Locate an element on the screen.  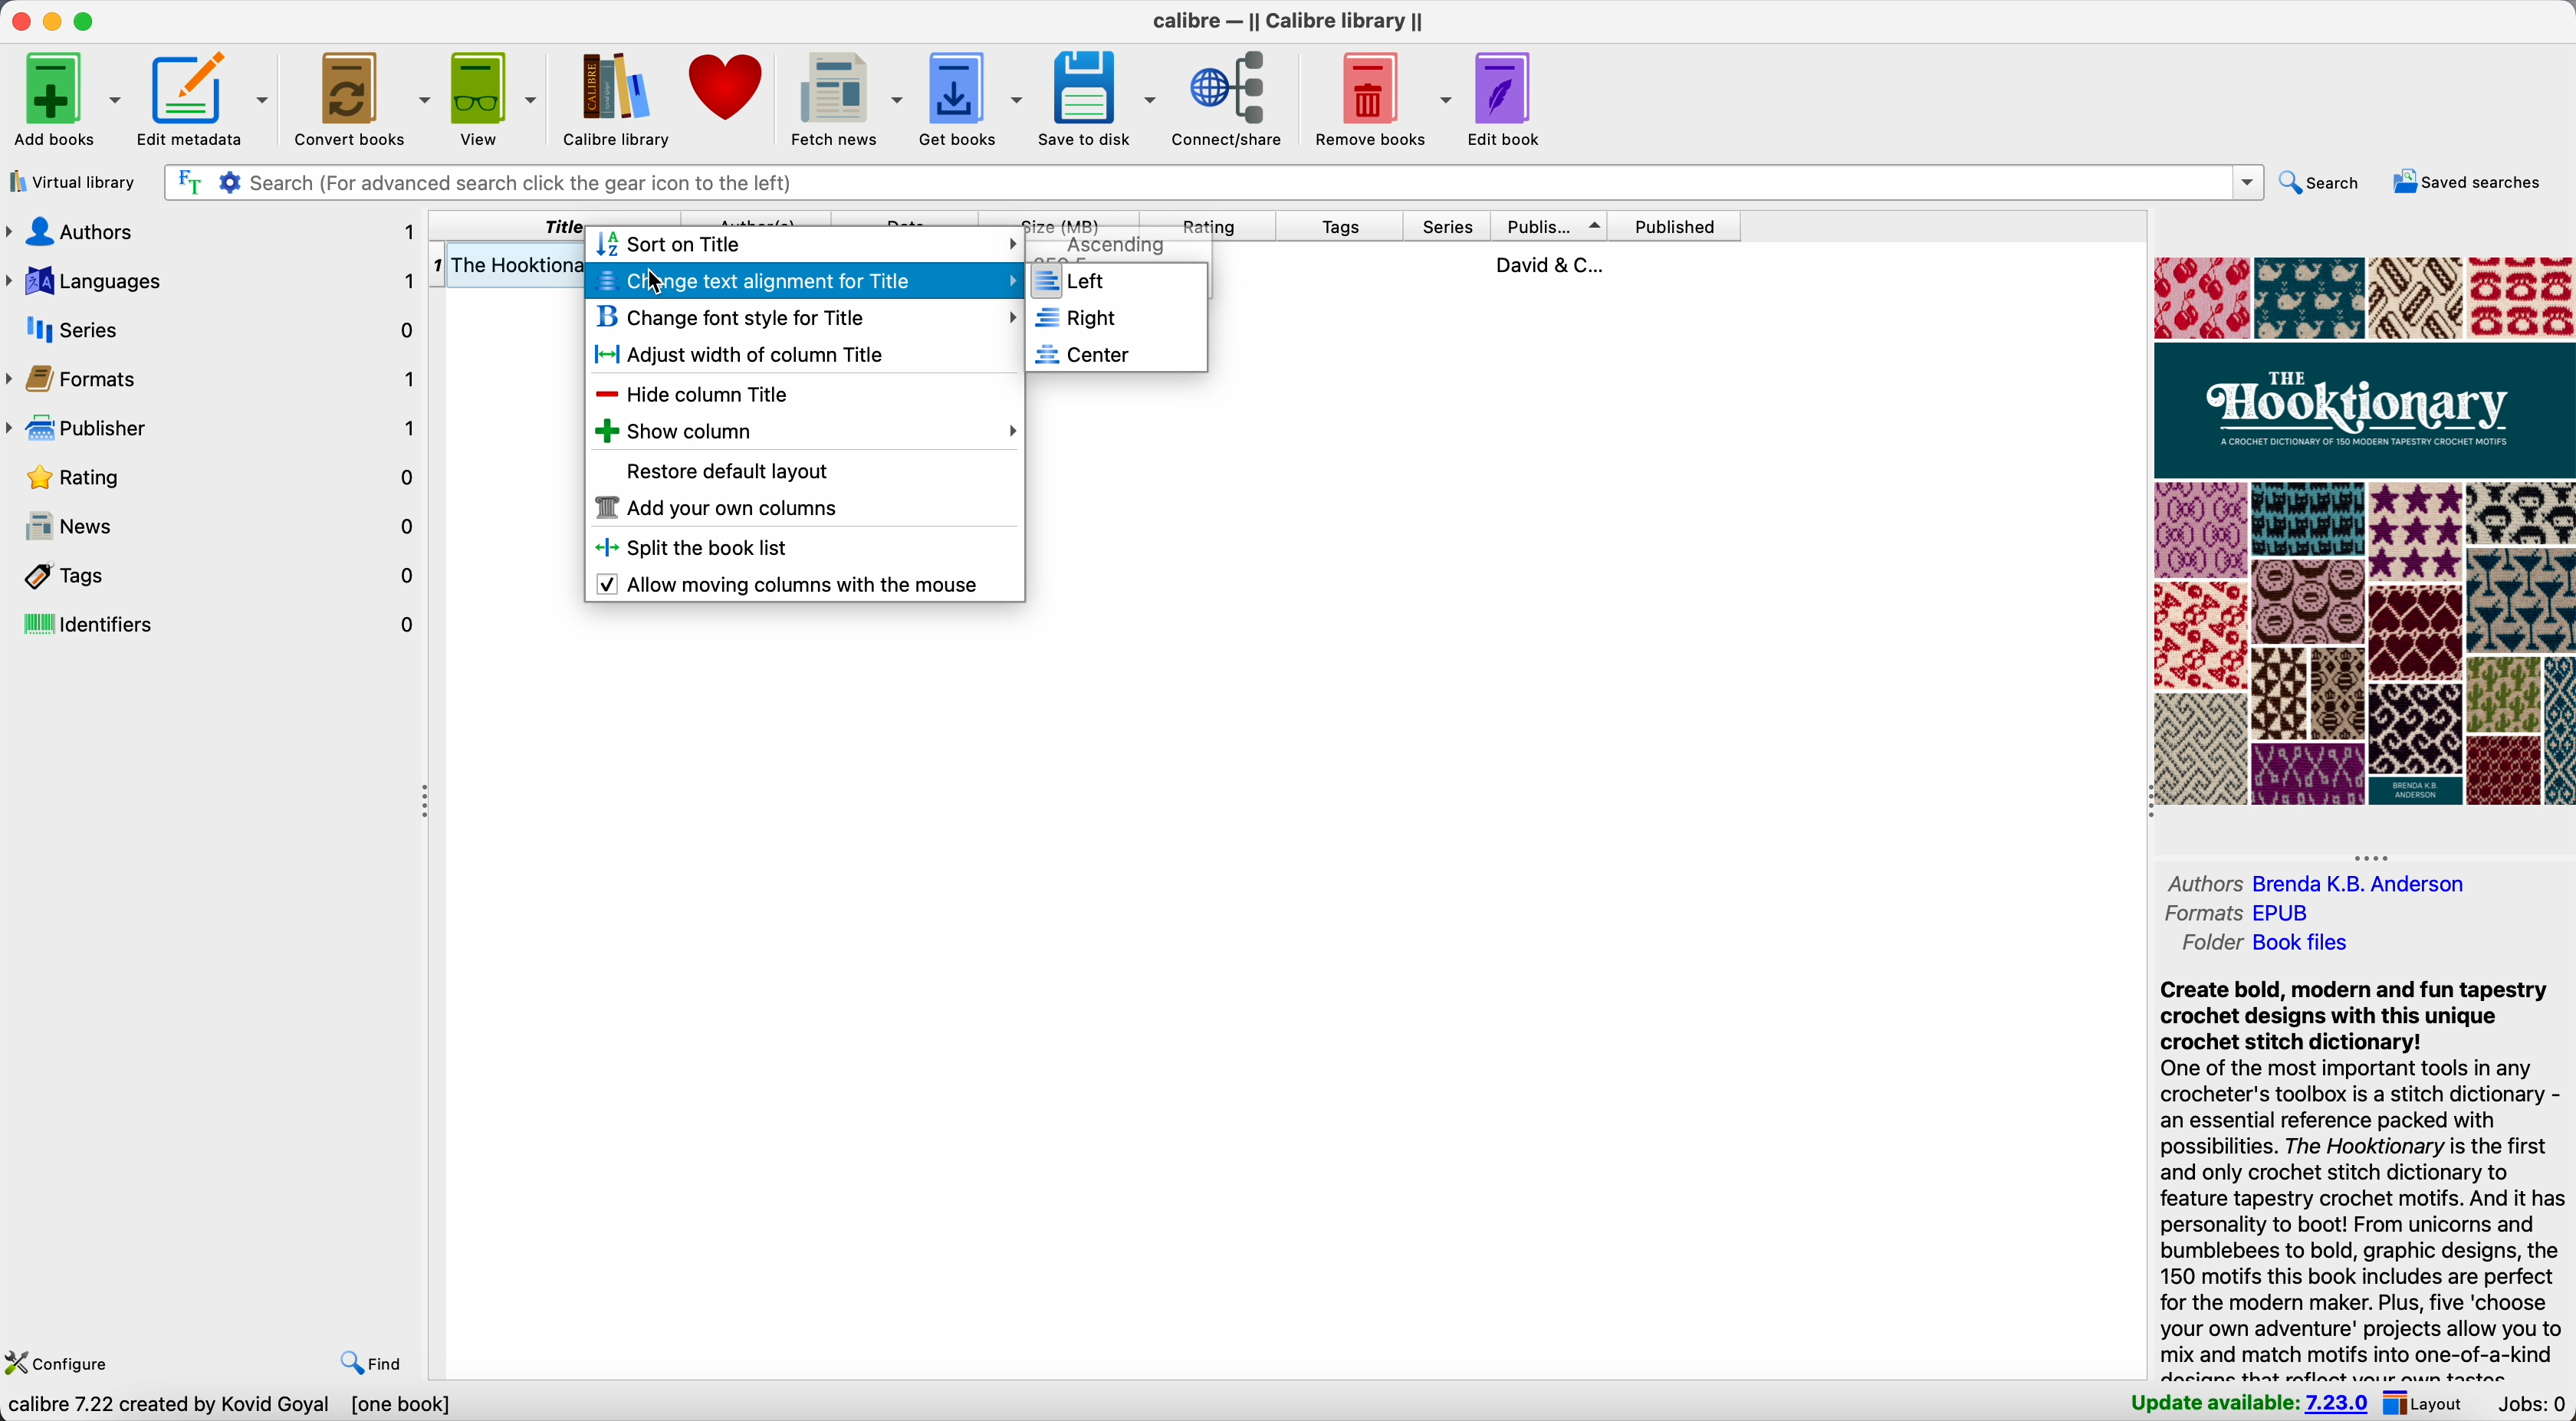
ascending is located at coordinates (1116, 246).